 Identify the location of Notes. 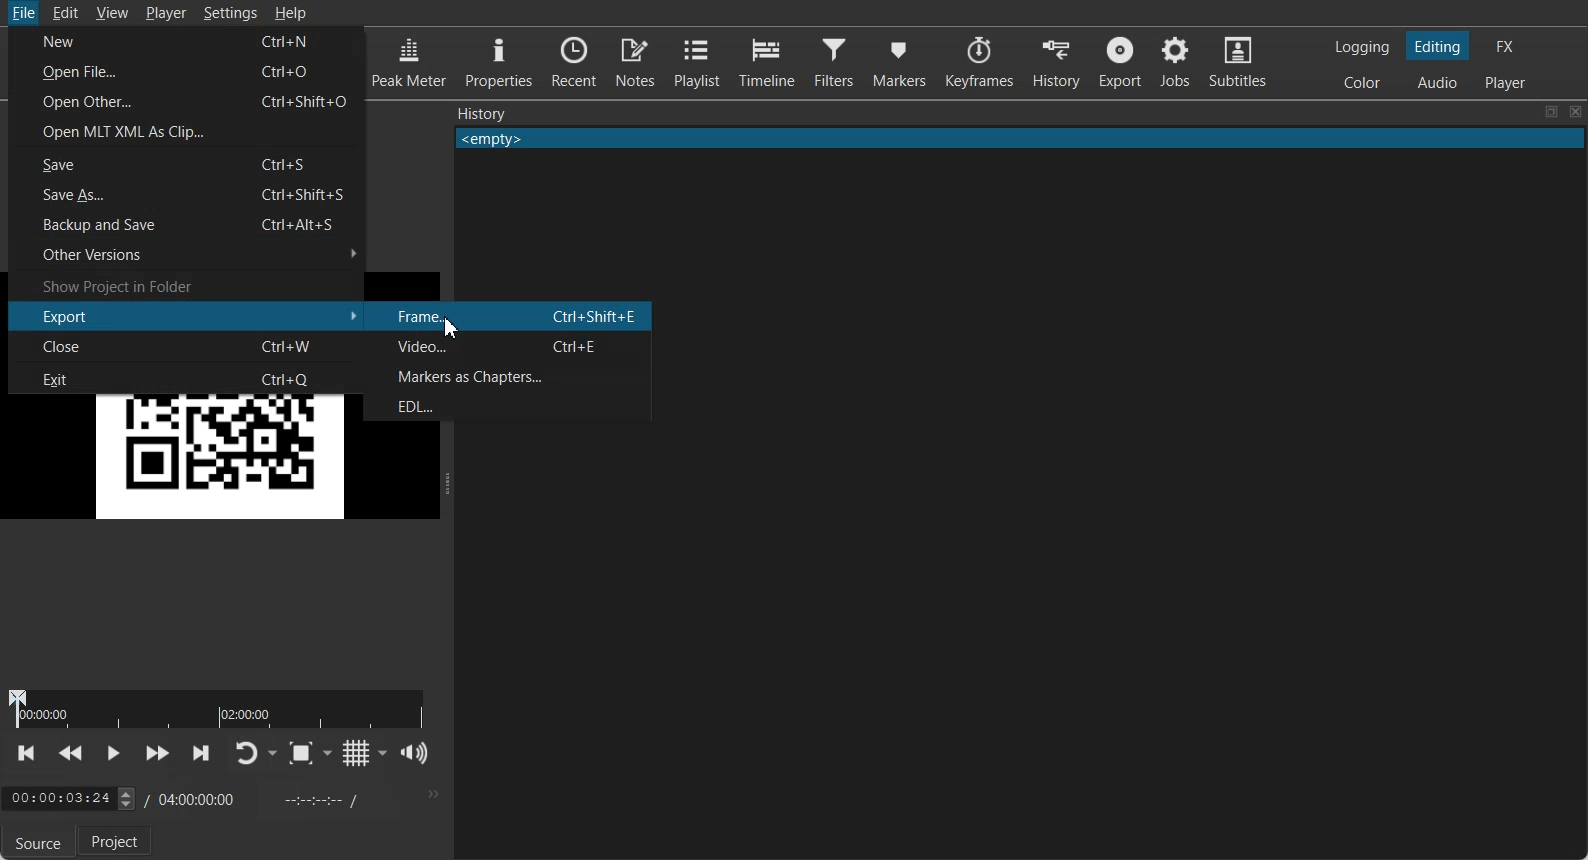
(635, 61).